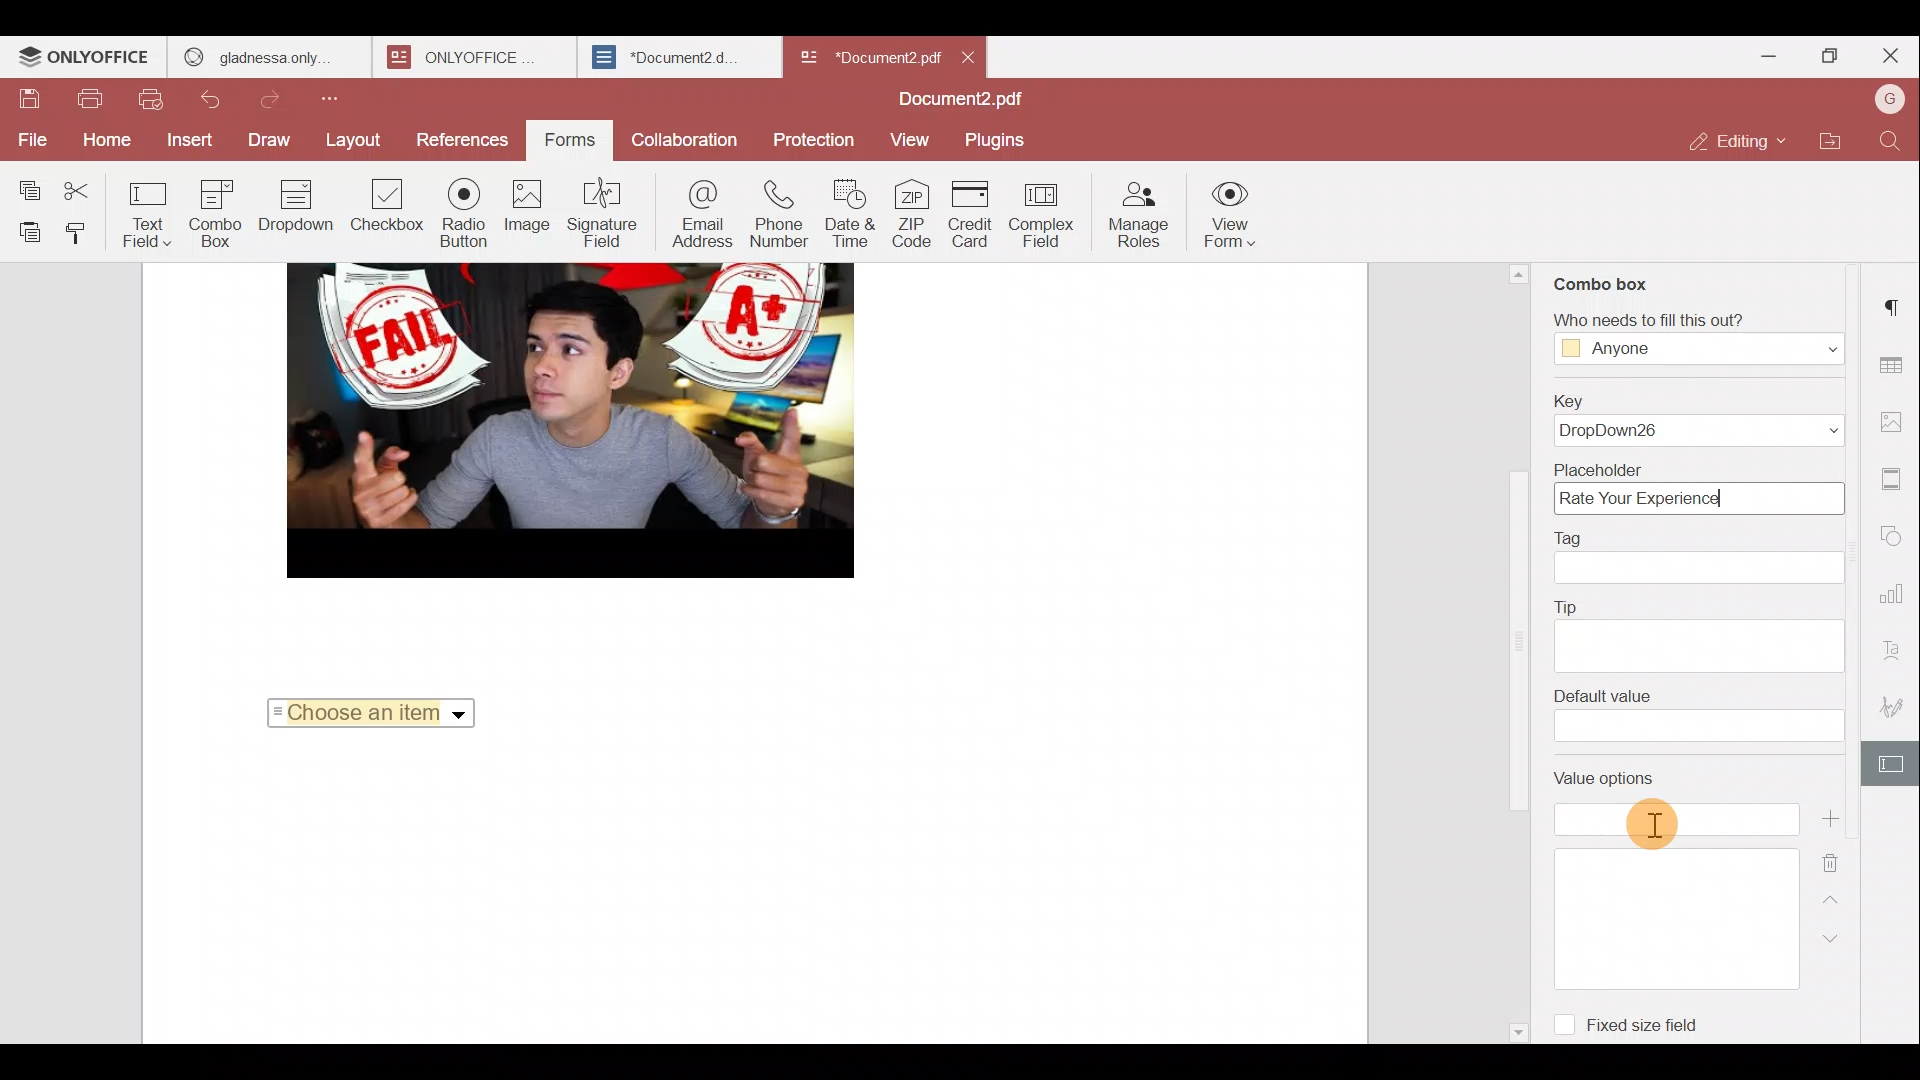  What do you see at coordinates (92, 187) in the screenshot?
I see `Cut` at bounding box center [92, 187].